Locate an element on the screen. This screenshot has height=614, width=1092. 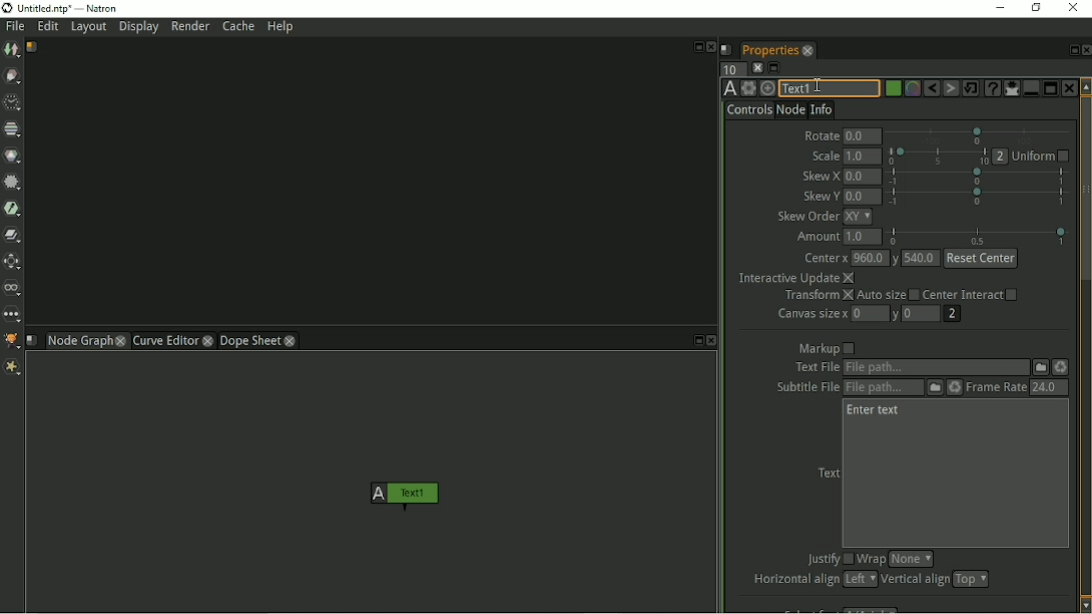
Dope Sheet is located at coordinates (250, 340).